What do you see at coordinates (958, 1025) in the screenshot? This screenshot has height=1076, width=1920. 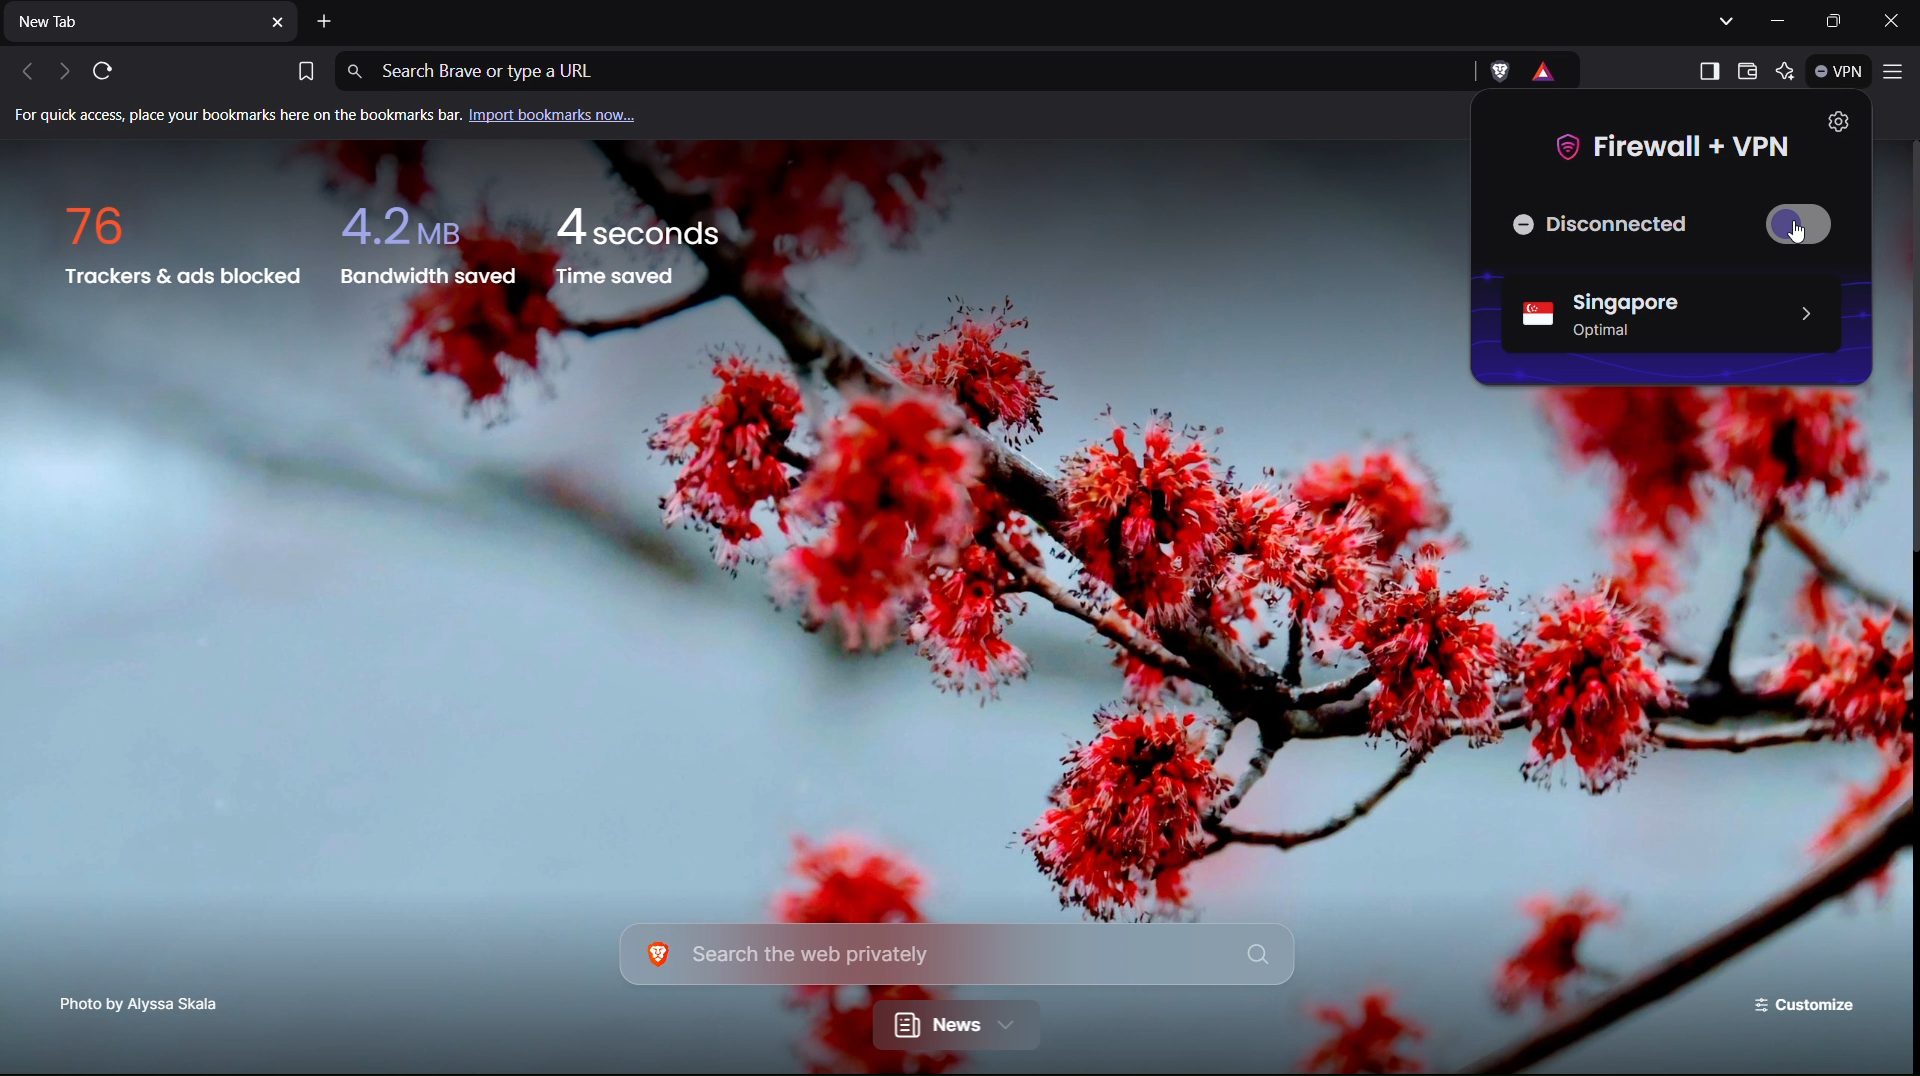 I see `News` at bounding box center [958, 1025].